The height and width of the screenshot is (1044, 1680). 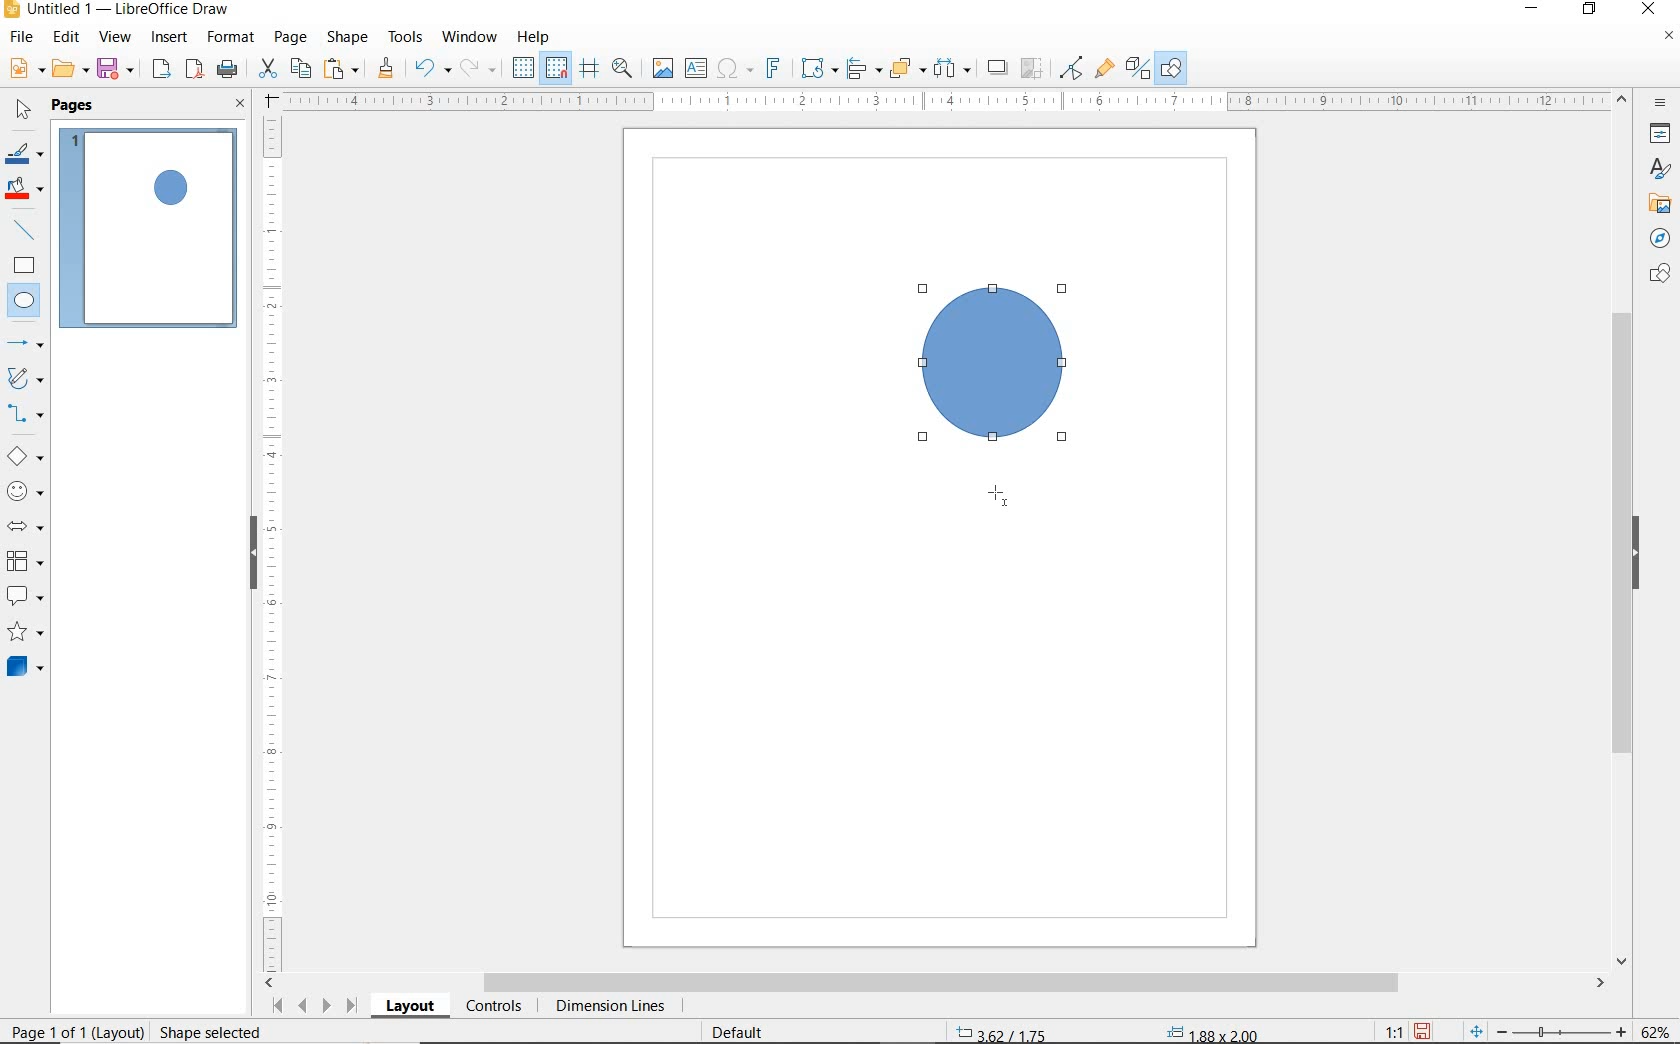 I want to click on PAGE, so click(x=290, y=37).